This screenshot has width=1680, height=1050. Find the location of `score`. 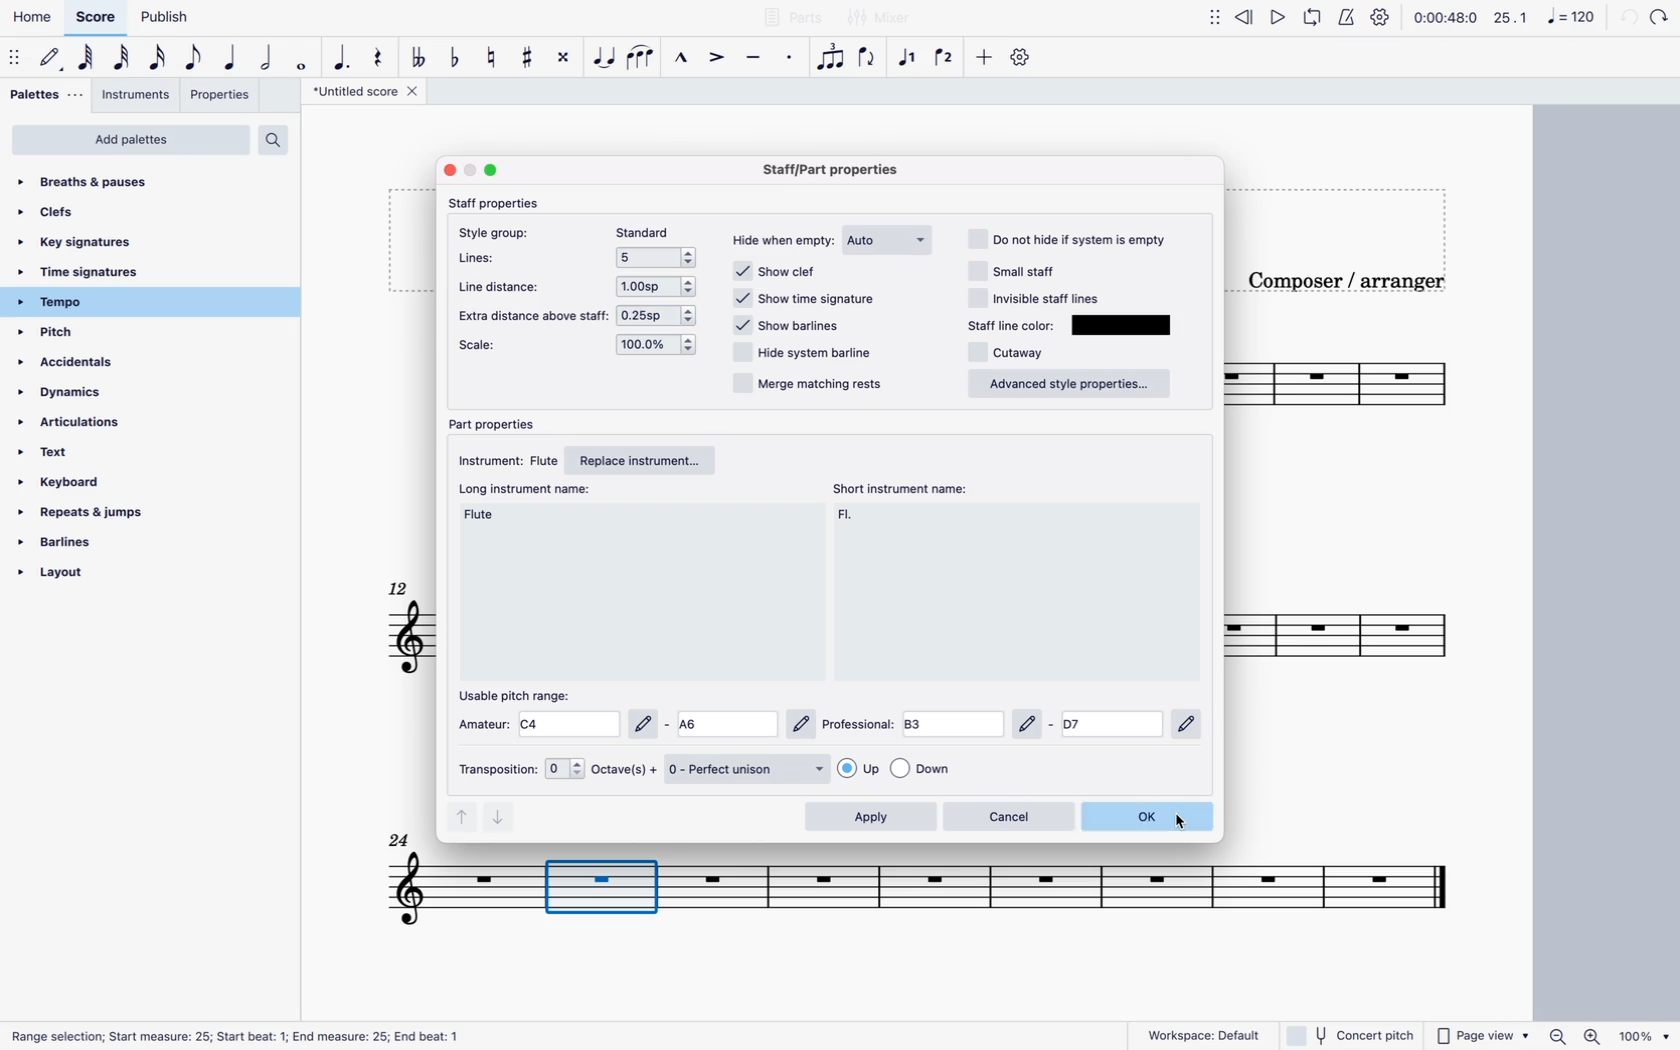

score is located at coordinates (394, 880).